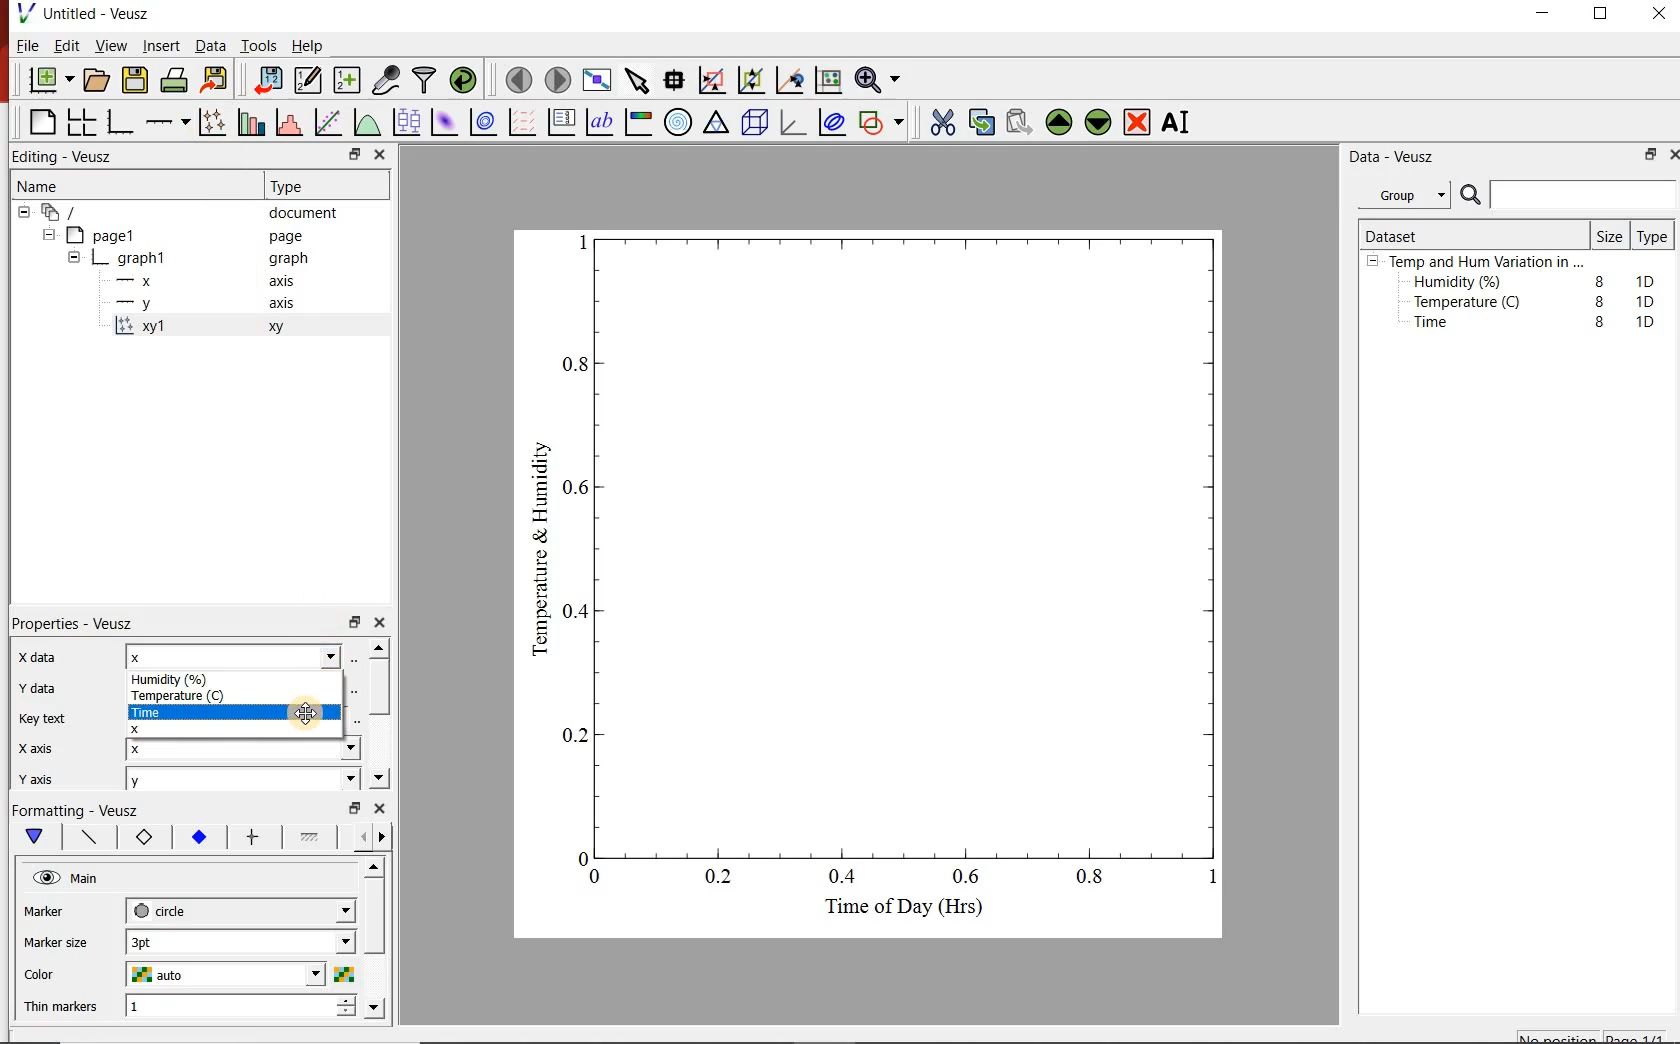 Image resolution: width=1680 pixels, height=1044 pixels. What do you see at coordinates (192, 1008) in the screenshot?
I see `1` at bounding box center [192, 1008].